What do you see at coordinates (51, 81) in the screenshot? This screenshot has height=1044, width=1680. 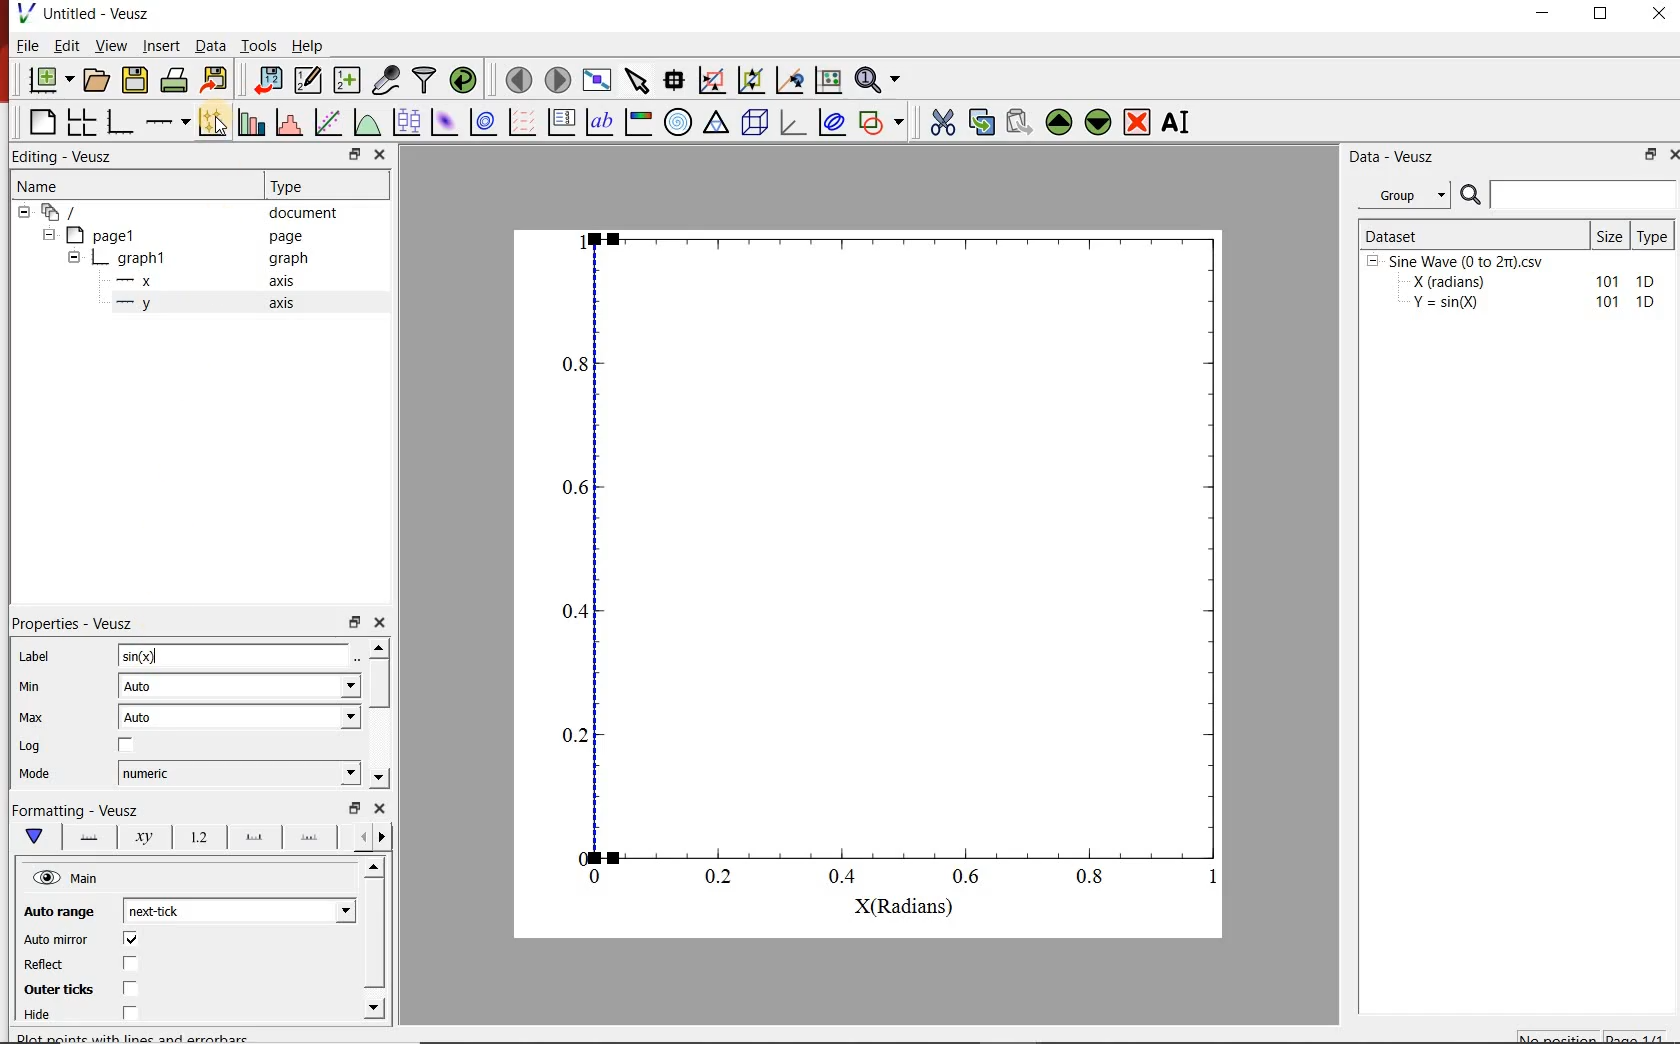 I see `new document` at bounding box center [51, 81].